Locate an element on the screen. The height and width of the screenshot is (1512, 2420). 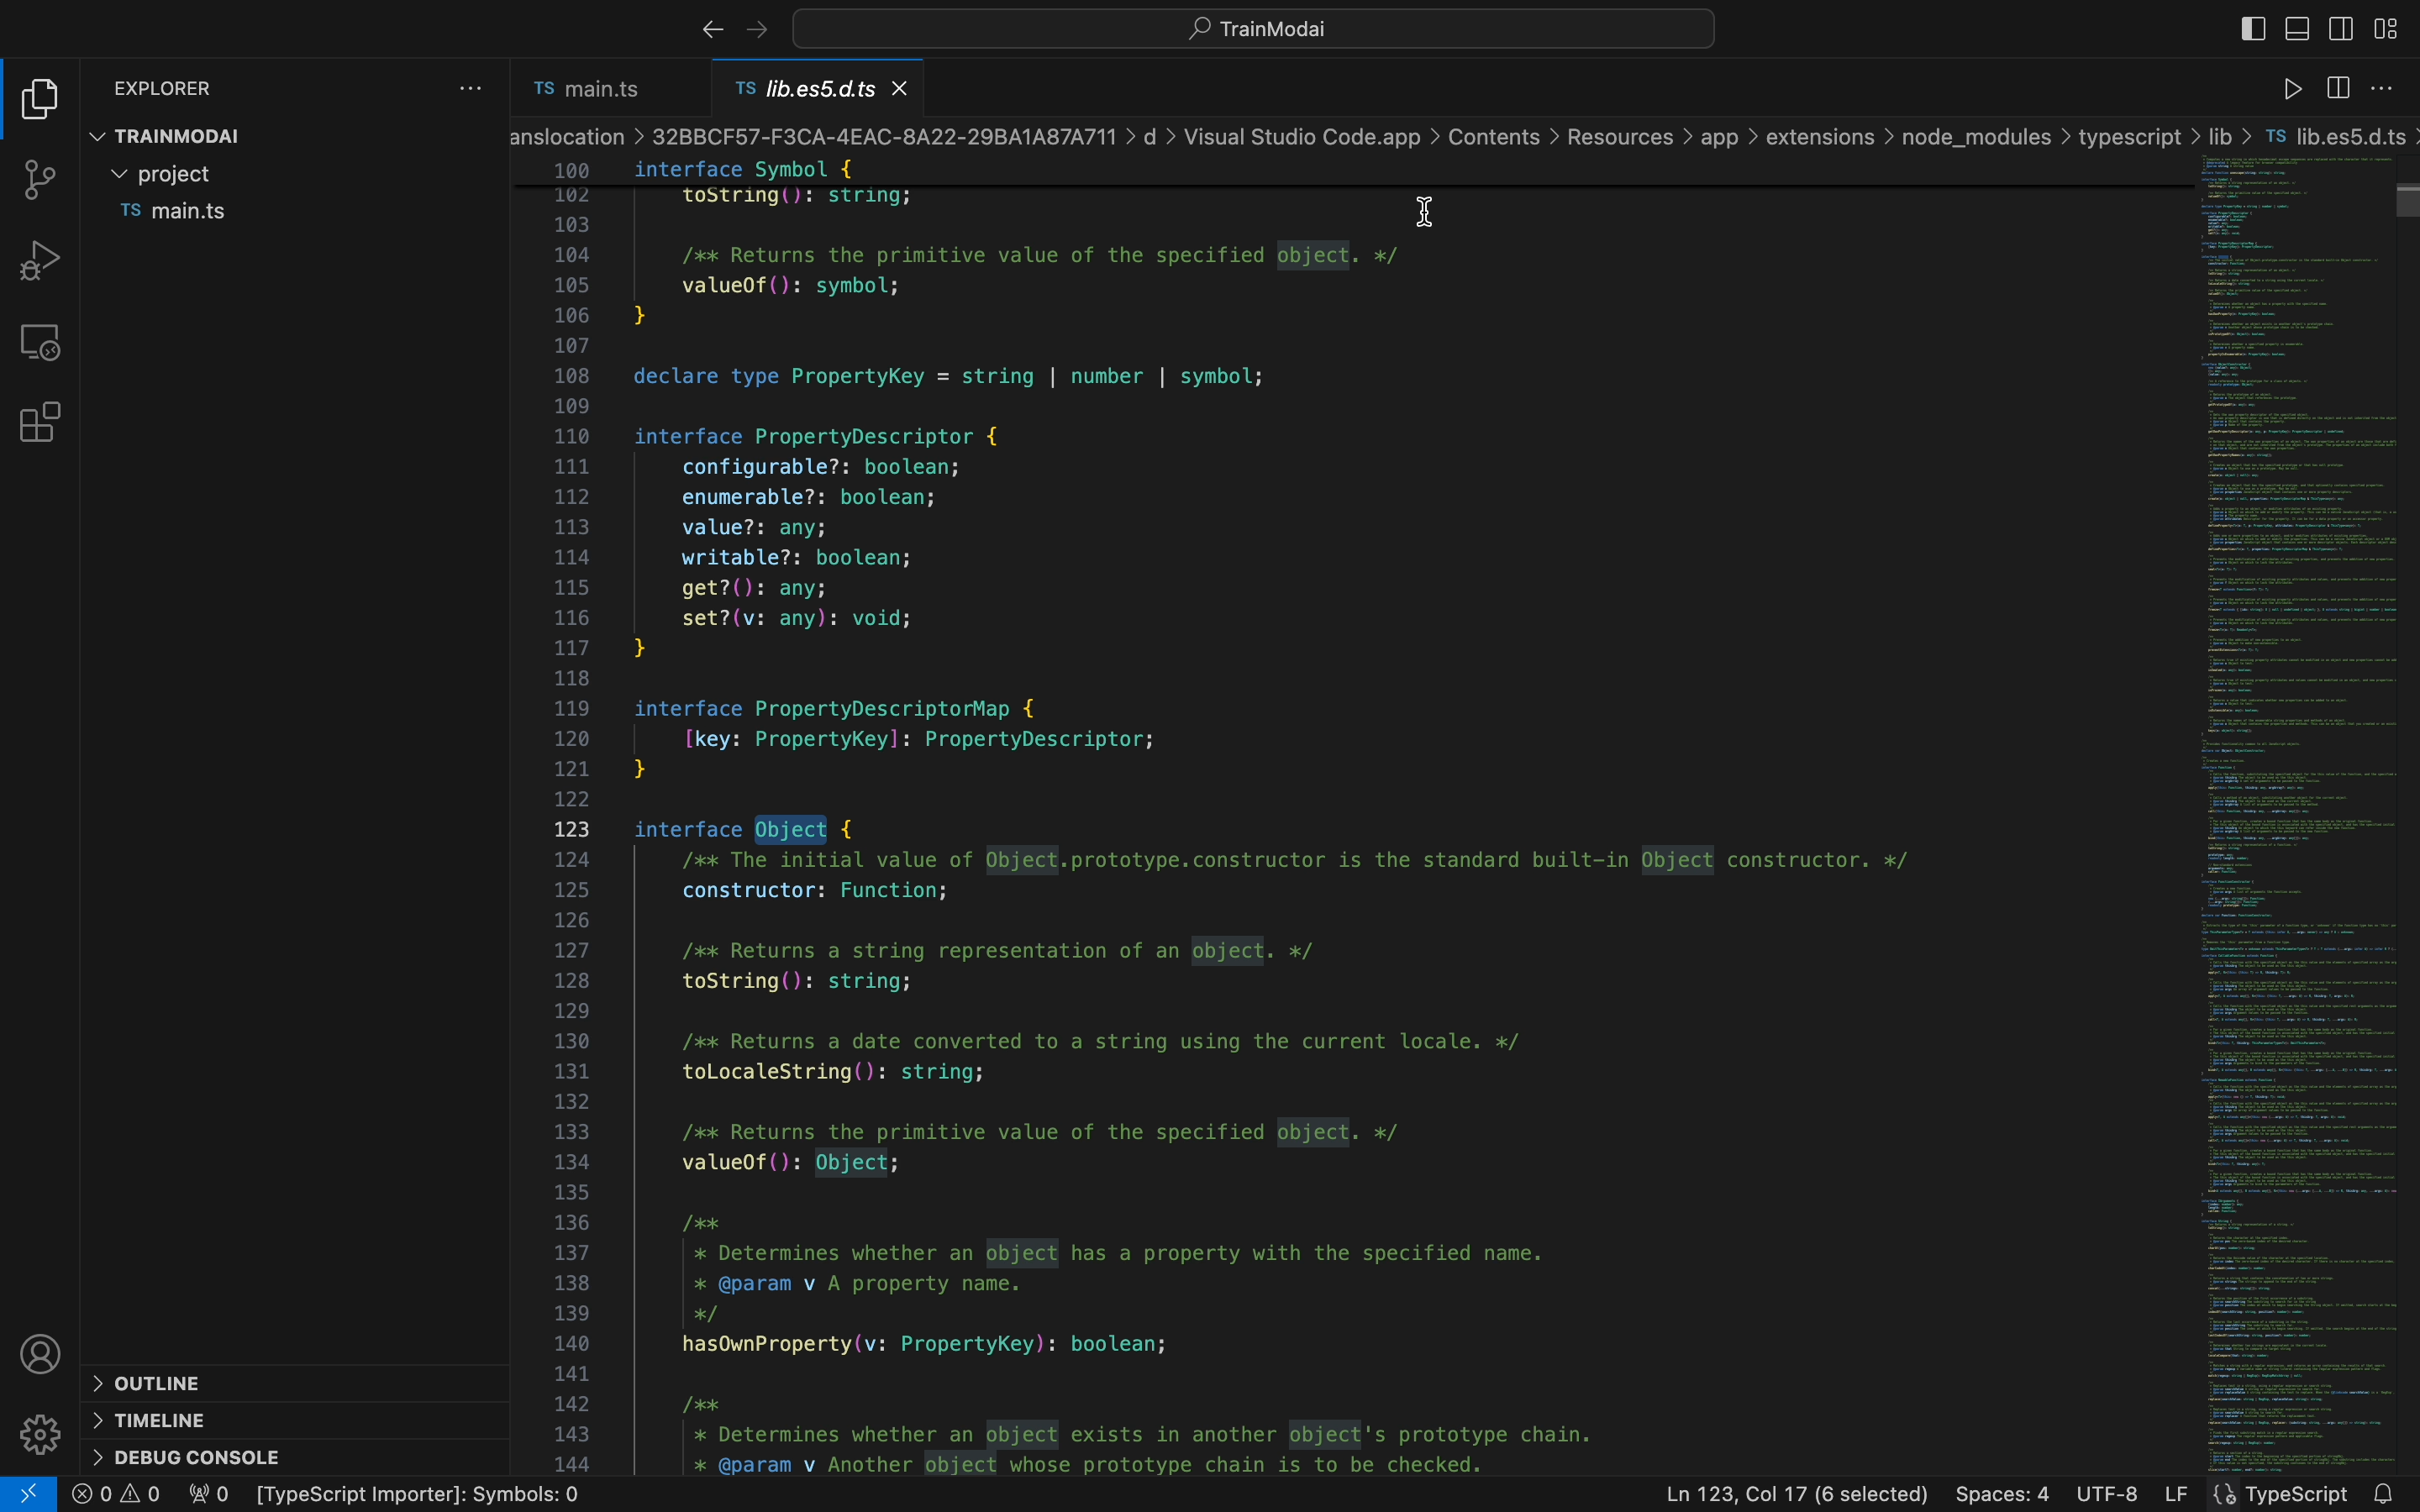
extensions is located at coordinates (38, 423).